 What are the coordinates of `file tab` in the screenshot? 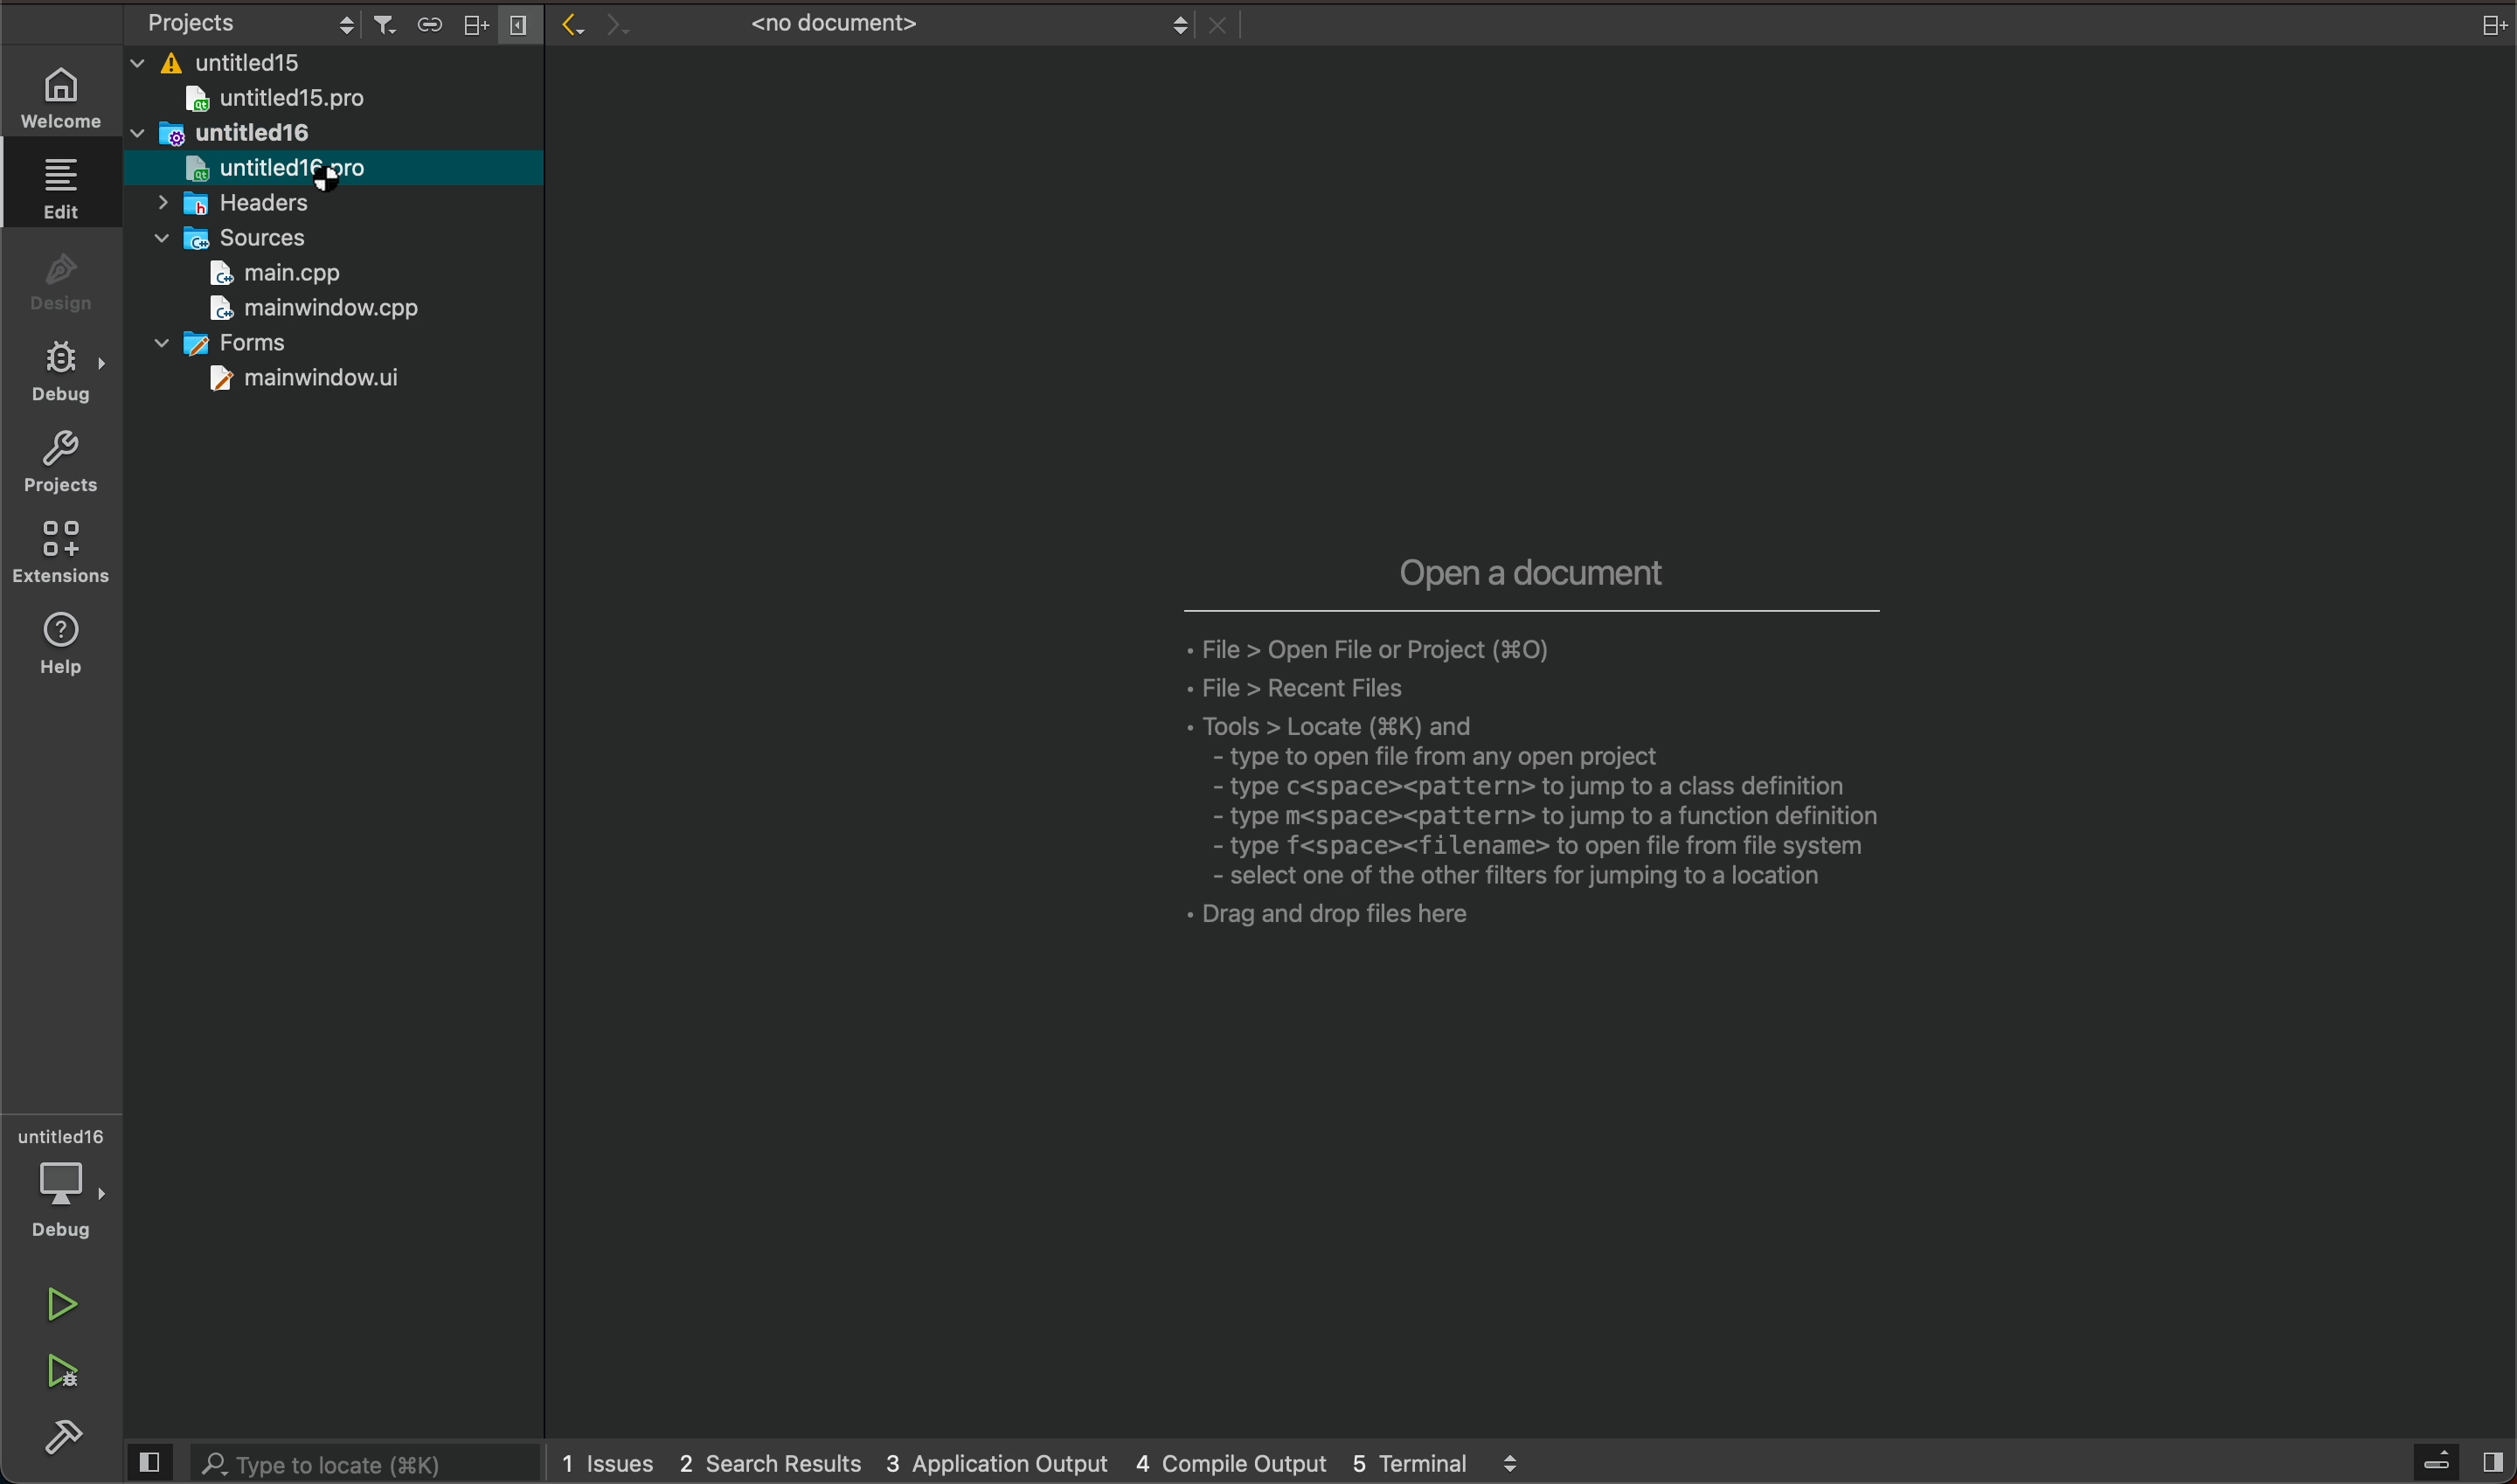 It's located at (886, 20).